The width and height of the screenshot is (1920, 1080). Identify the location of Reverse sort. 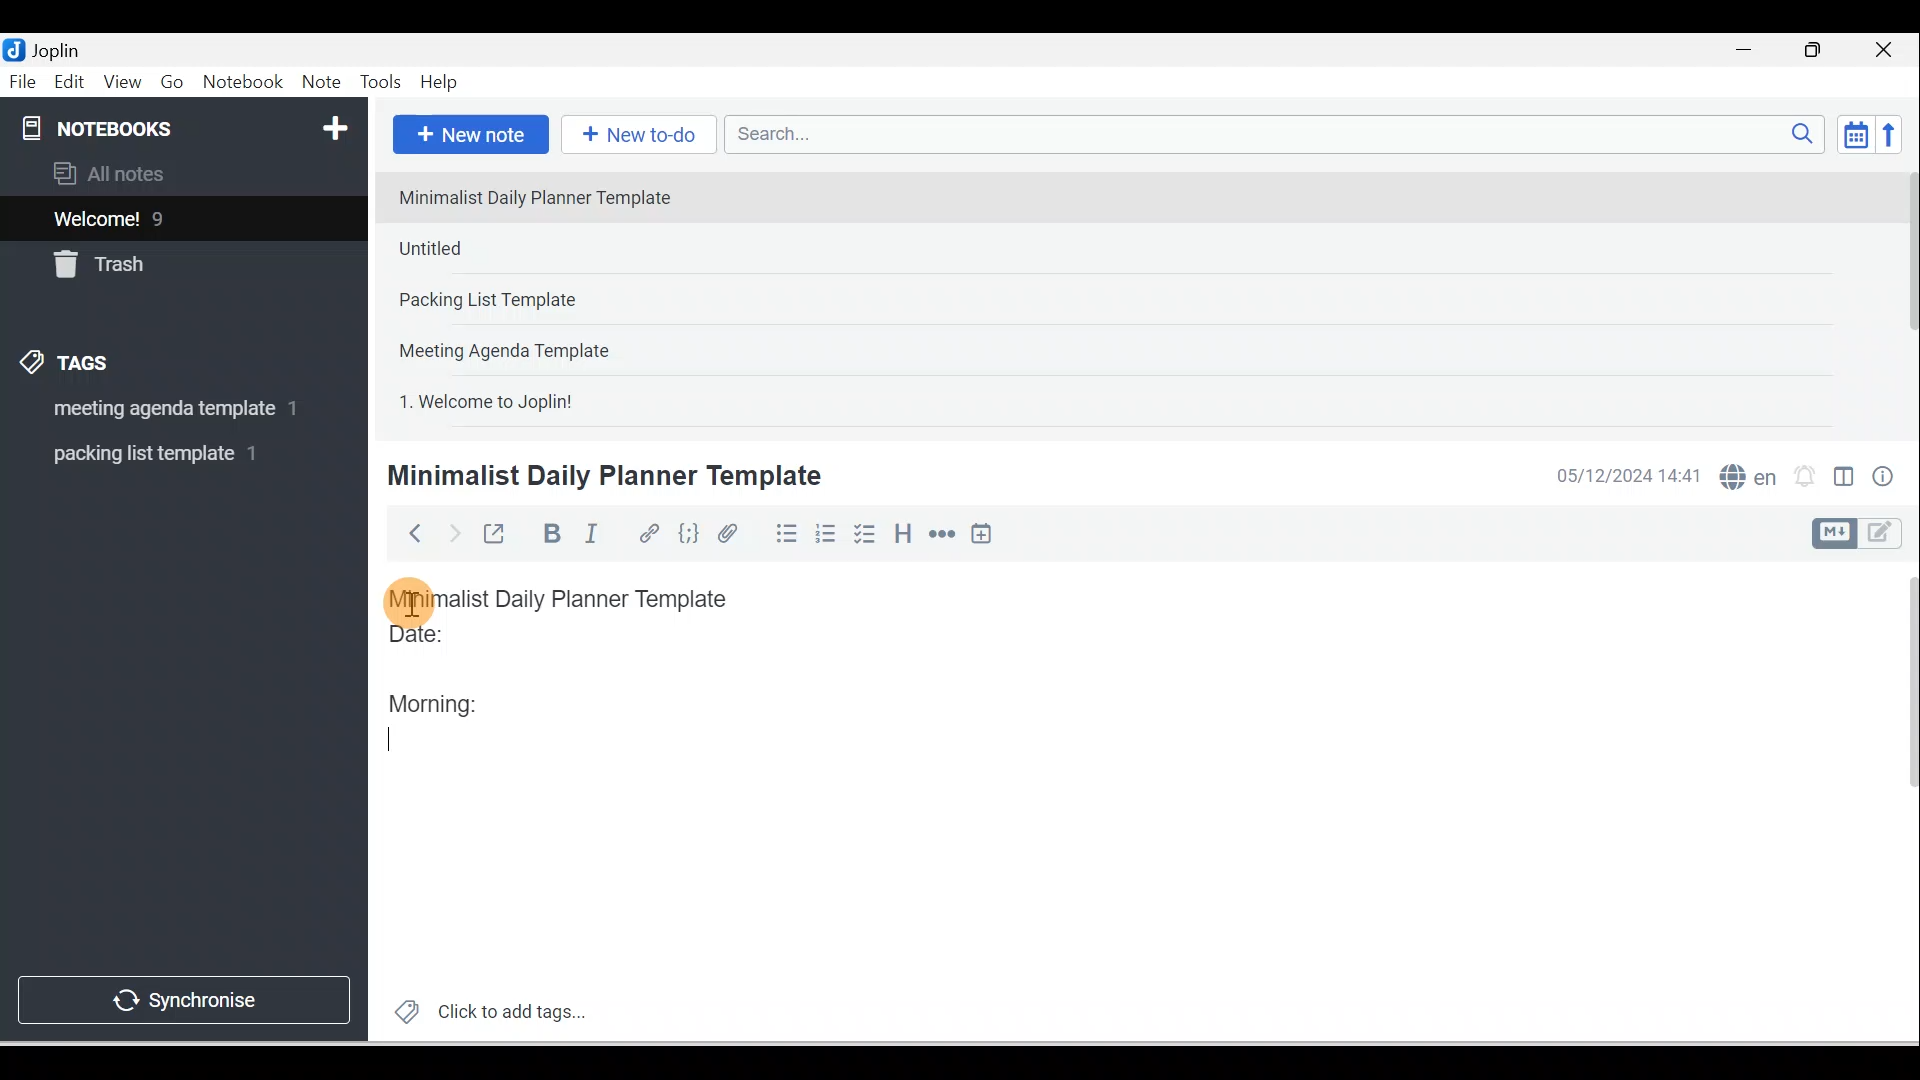
(1895, 134).